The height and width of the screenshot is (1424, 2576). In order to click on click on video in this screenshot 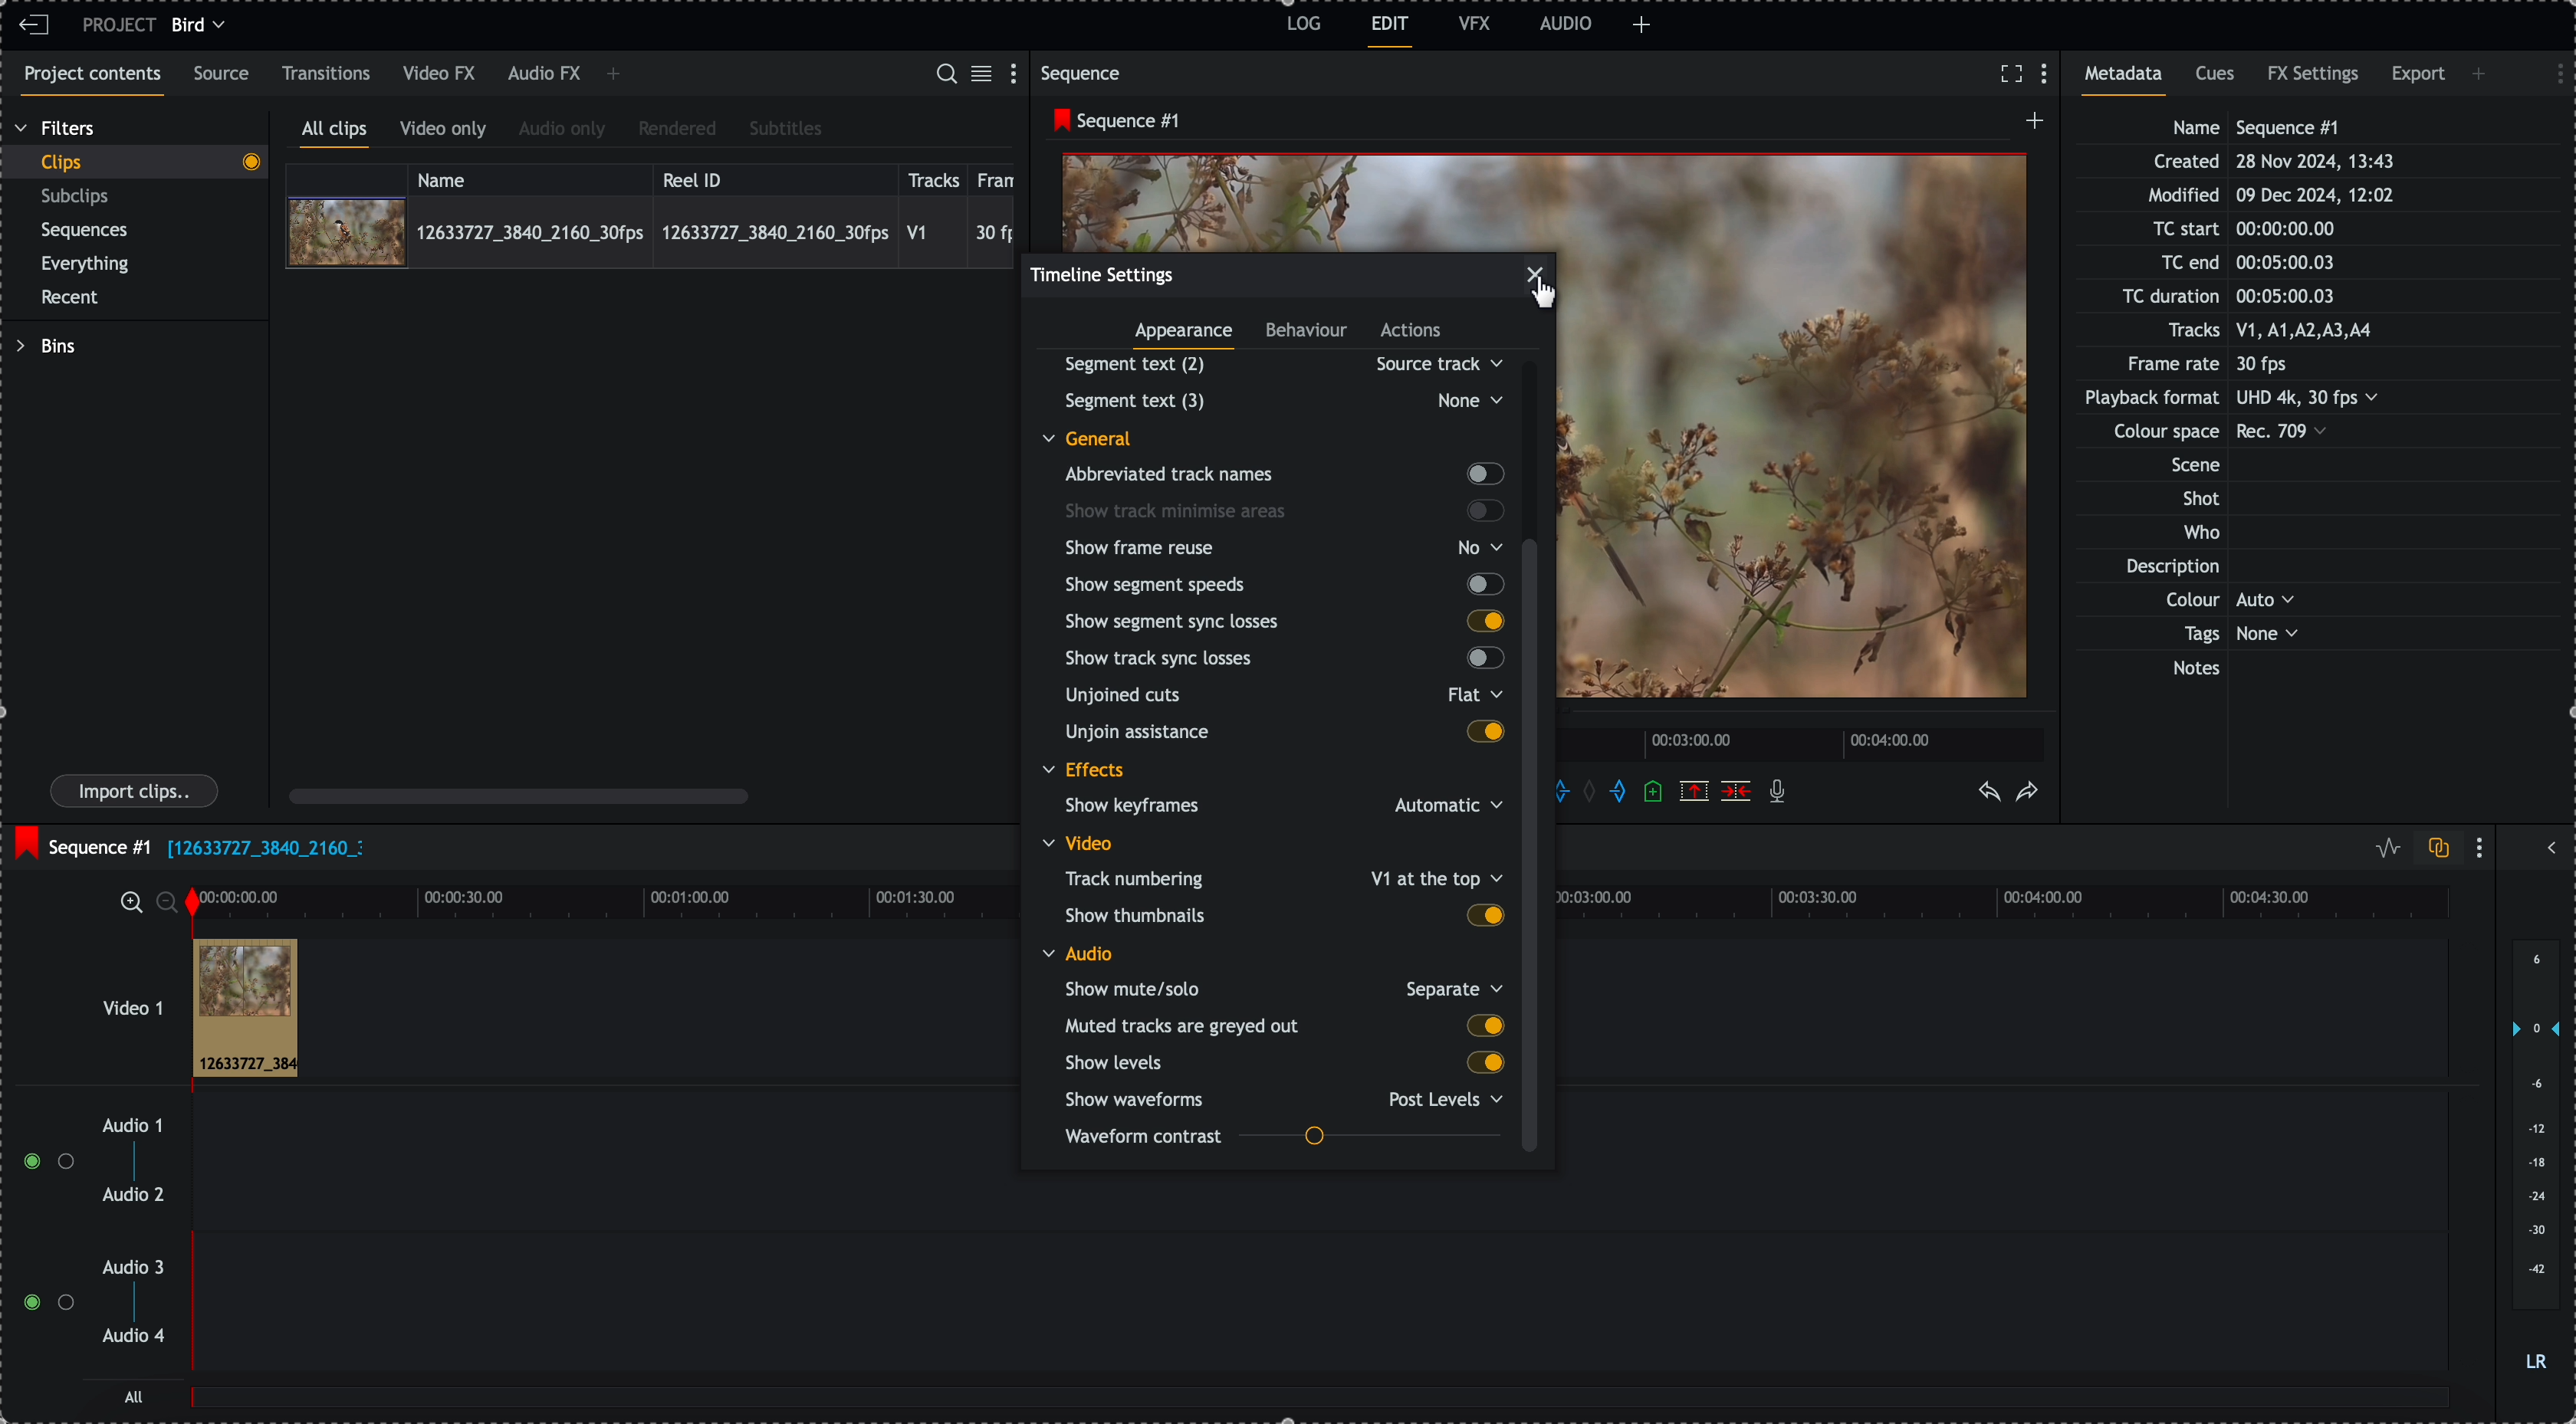, I will do `click(650, 231)`.